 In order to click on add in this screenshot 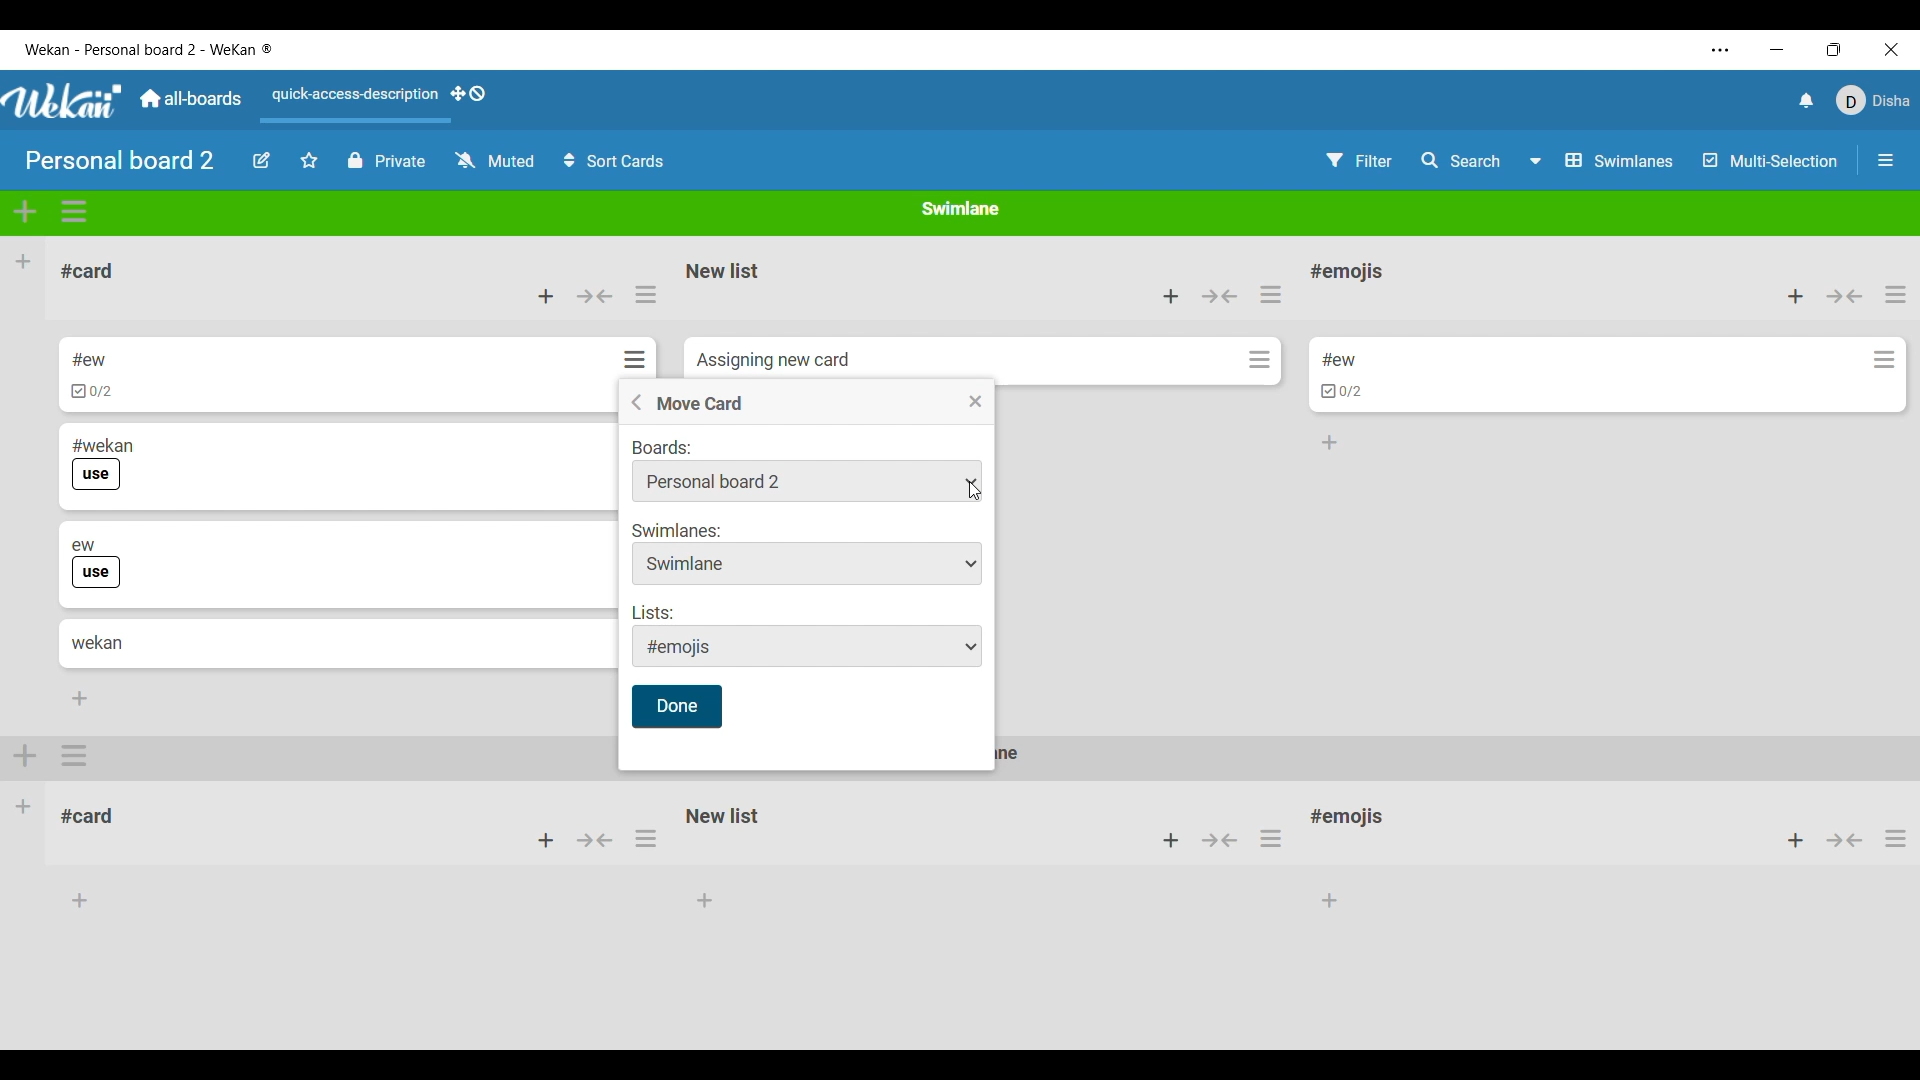, I will do `click(545, 841)`.